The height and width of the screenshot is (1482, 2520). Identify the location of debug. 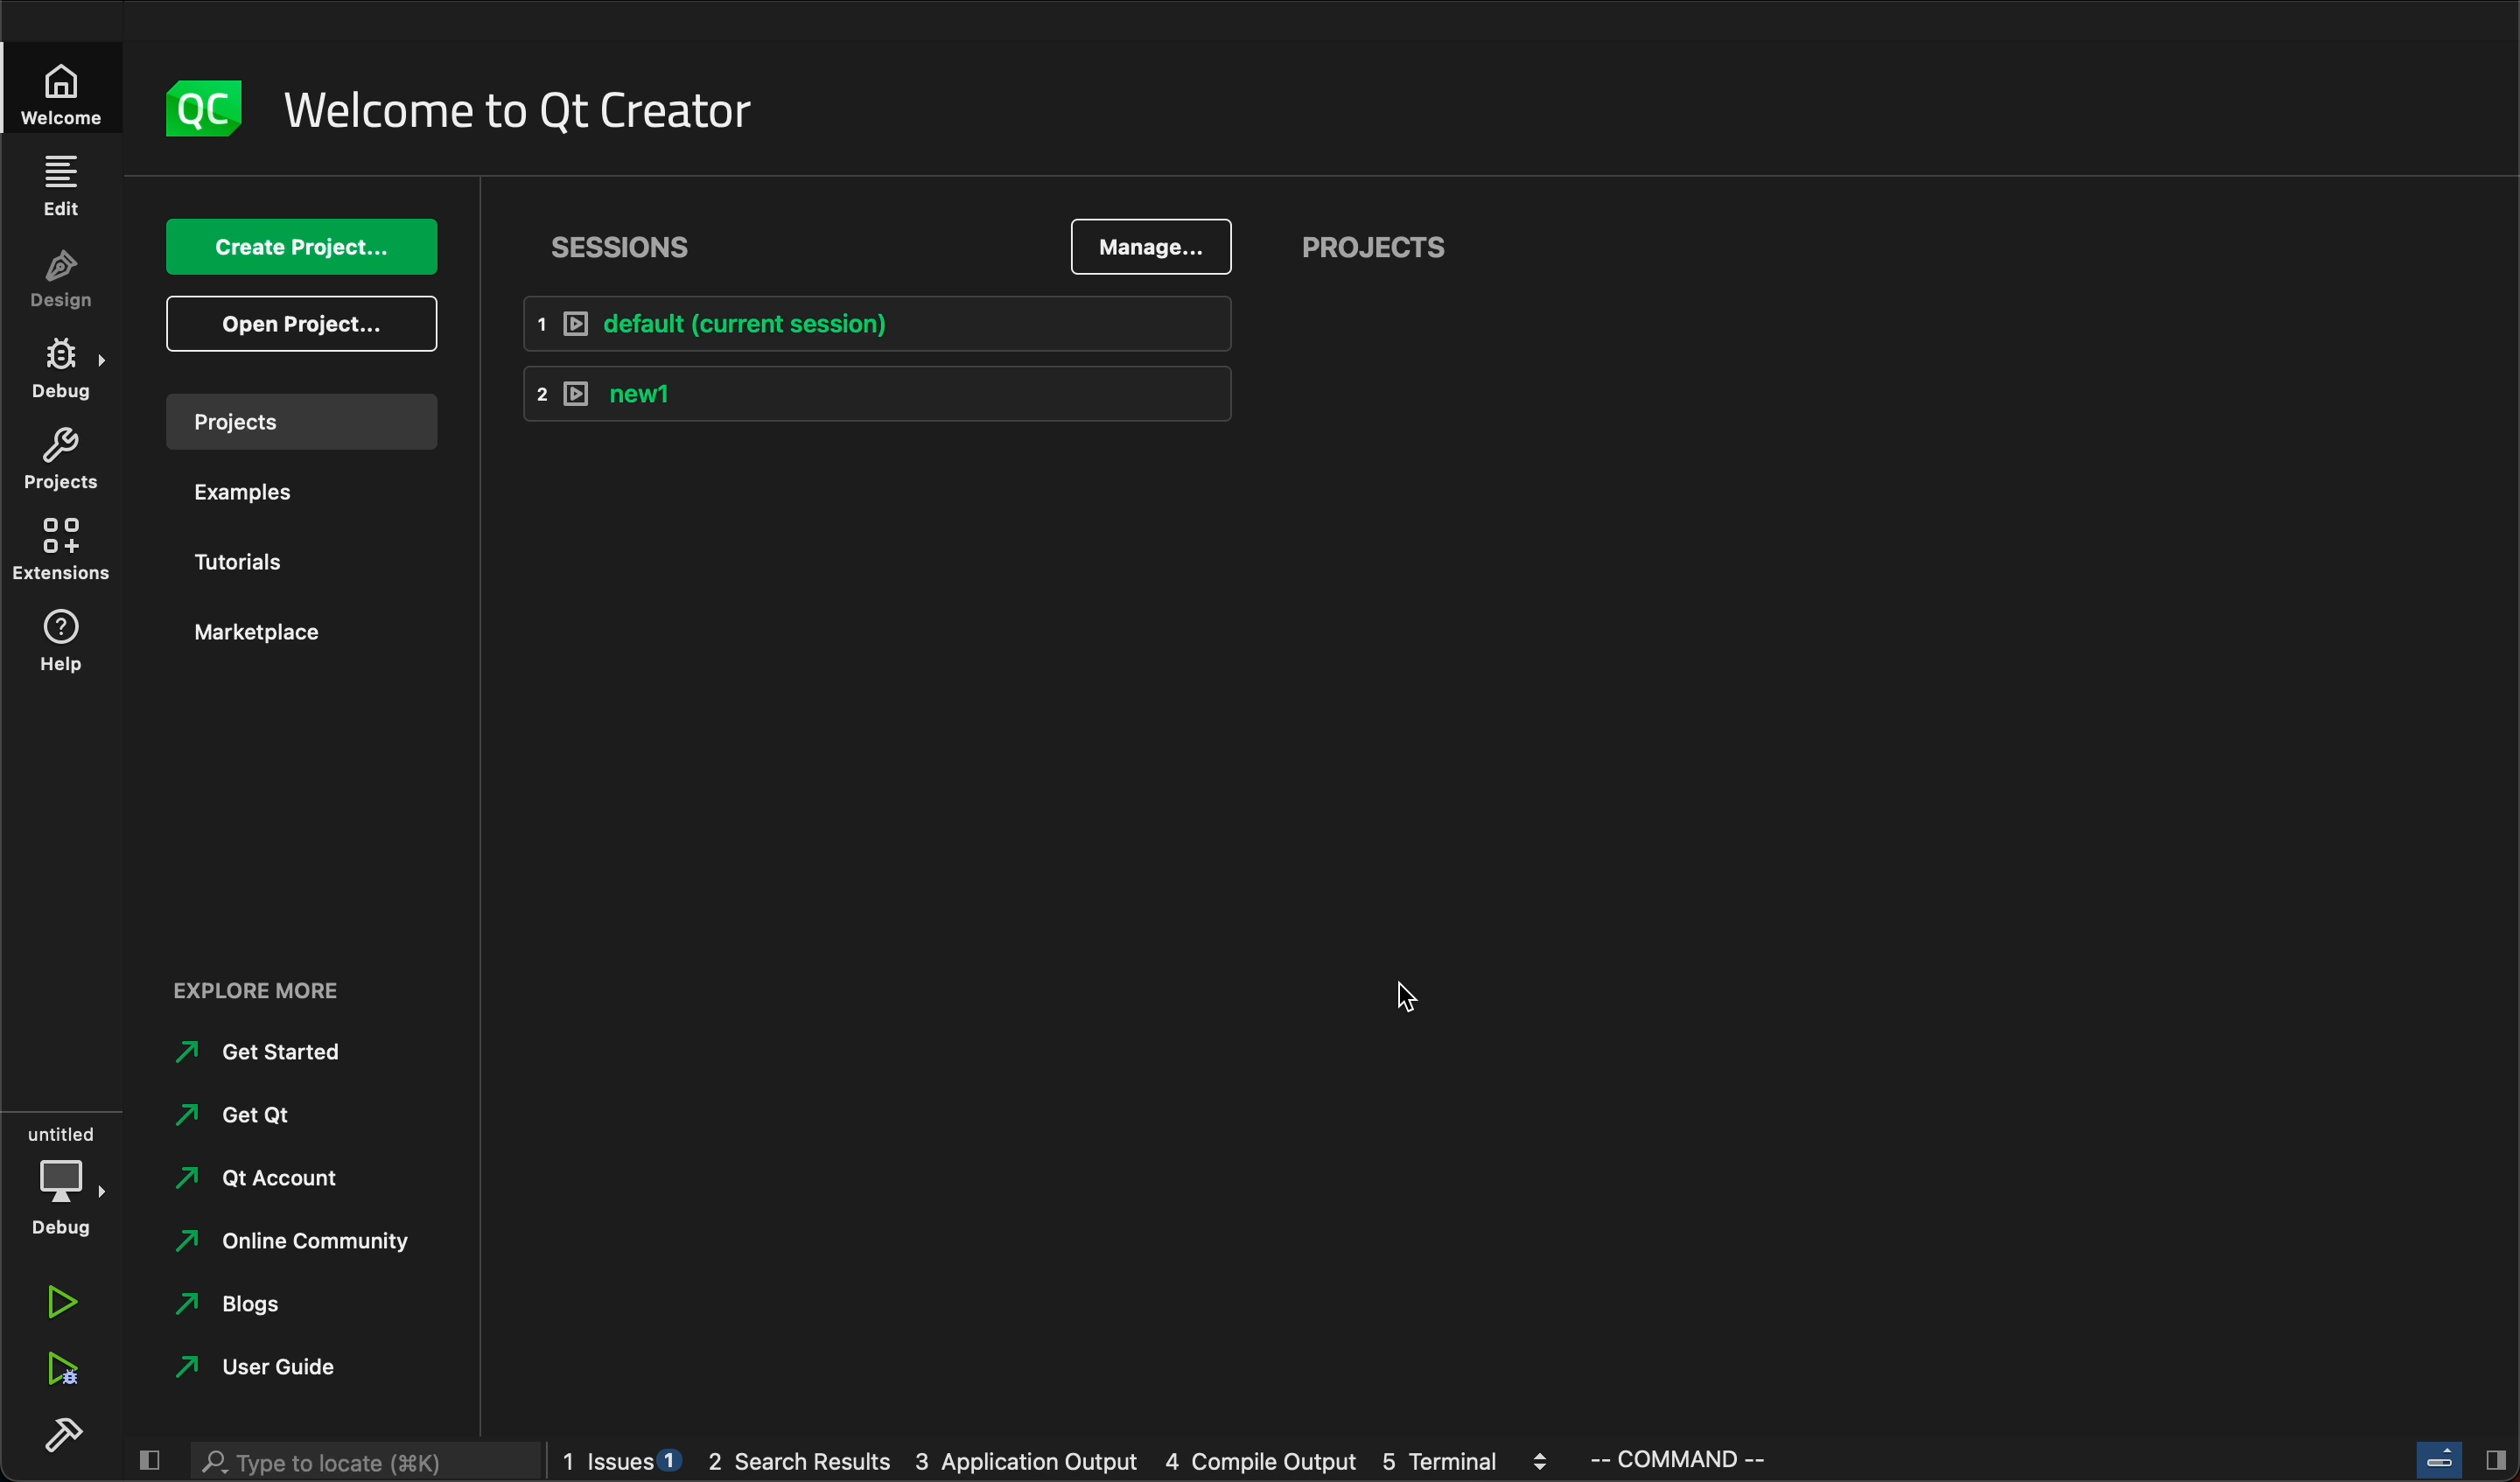
(63, 370).